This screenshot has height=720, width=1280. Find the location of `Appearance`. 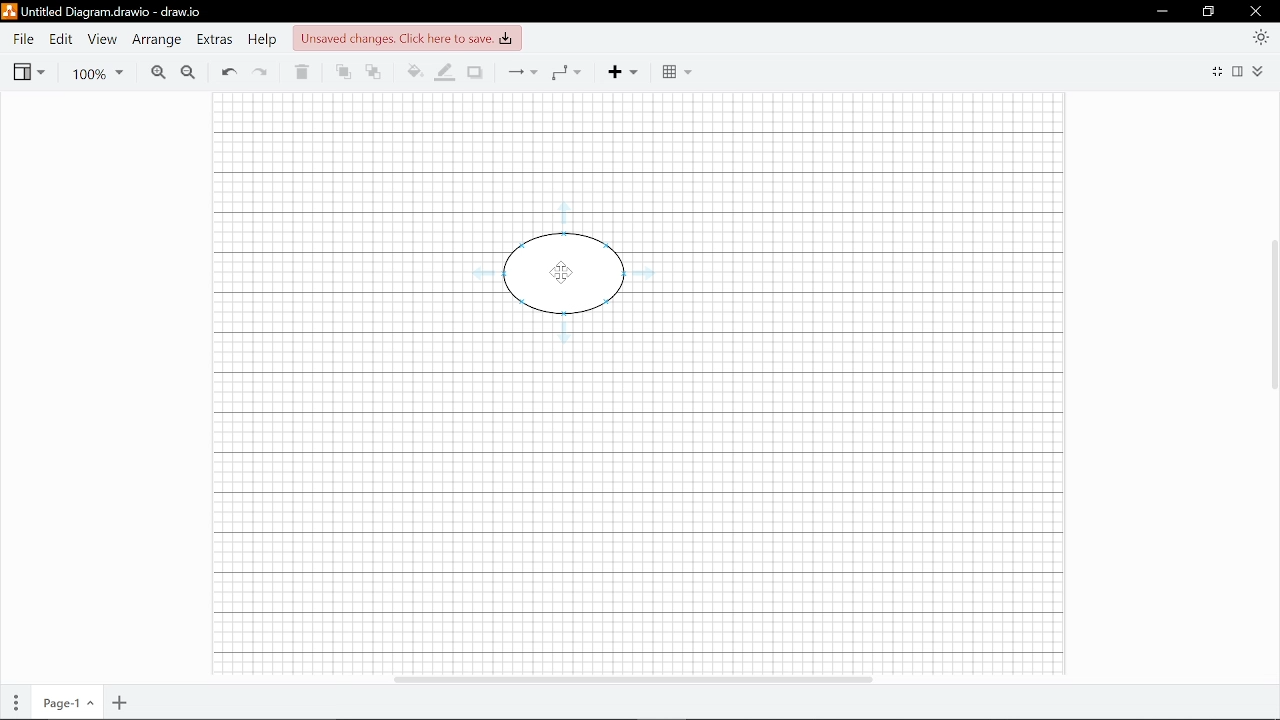

Appearance is located at coordinates (1260, 36).